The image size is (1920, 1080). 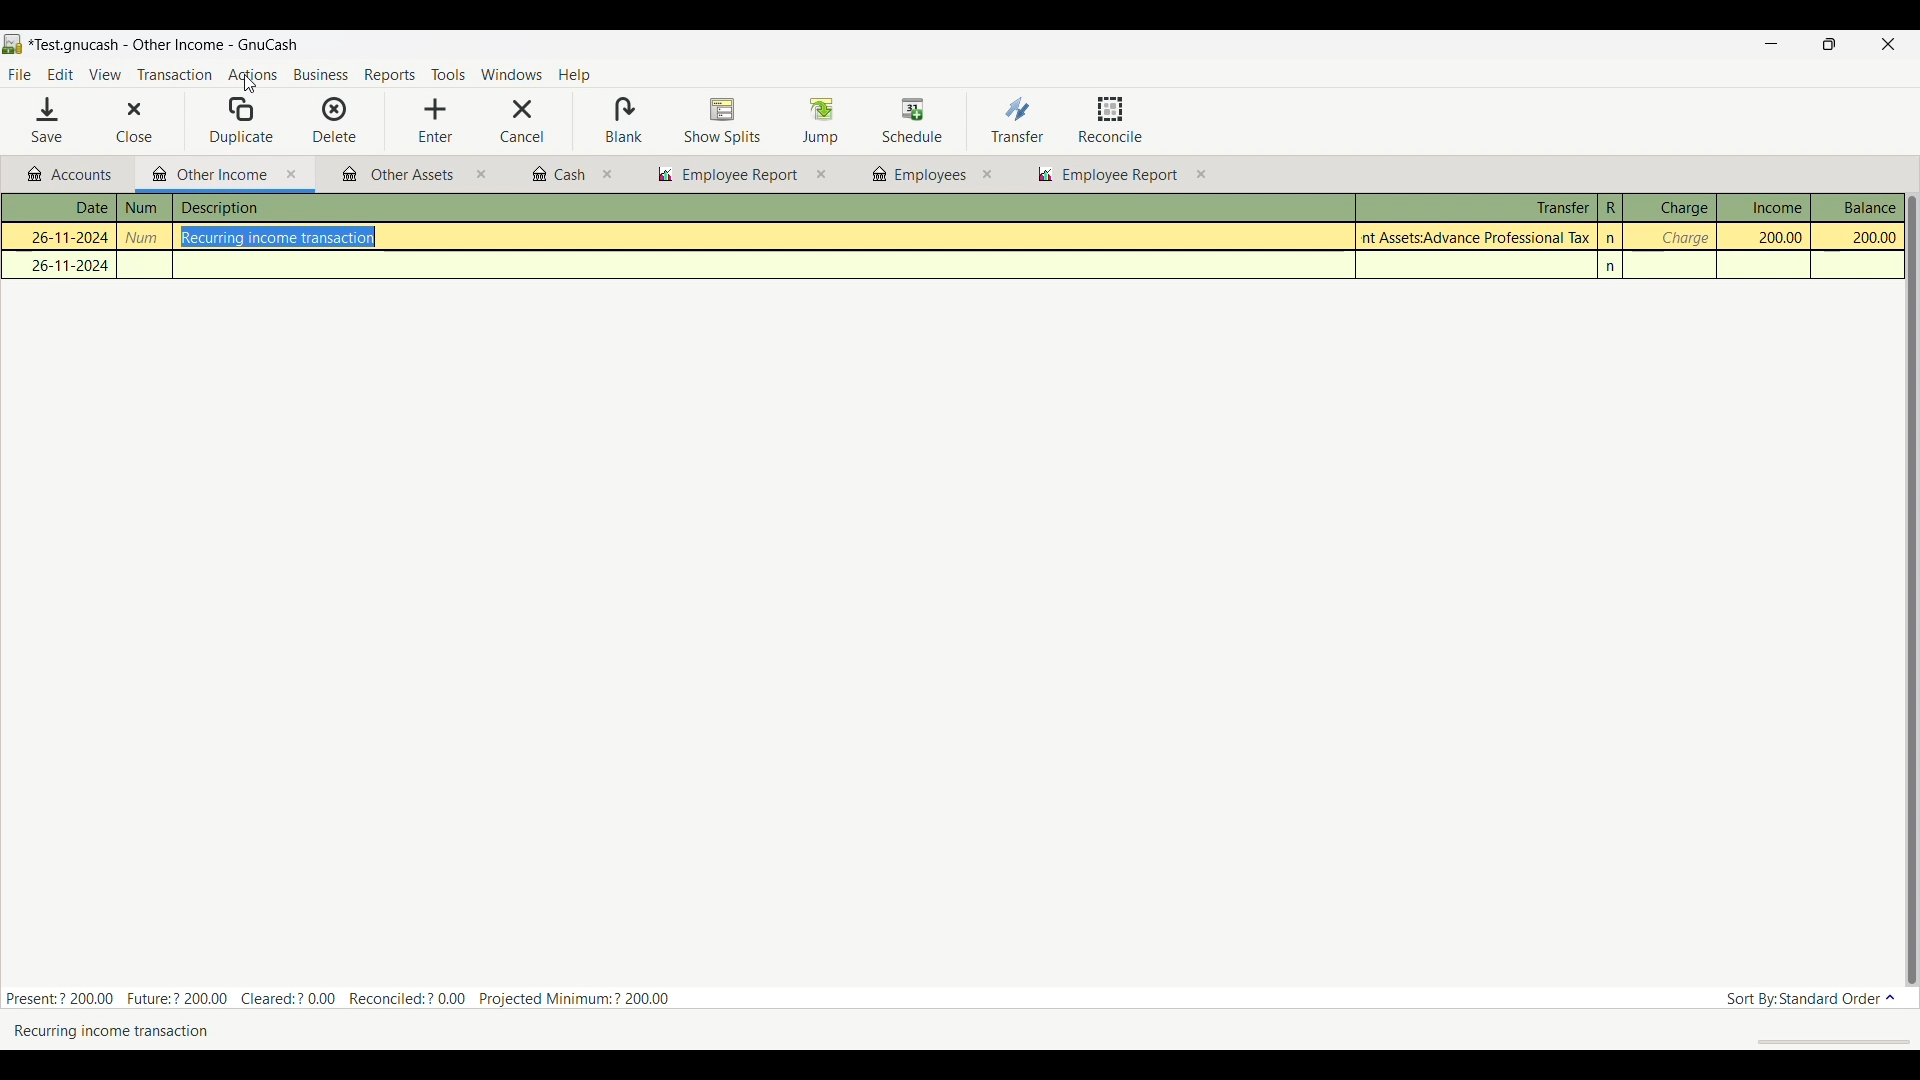 What do you see at coordinates (1823, 1041) in the screenshot?
I see `scroll` at bounding box center [1823, 1041].